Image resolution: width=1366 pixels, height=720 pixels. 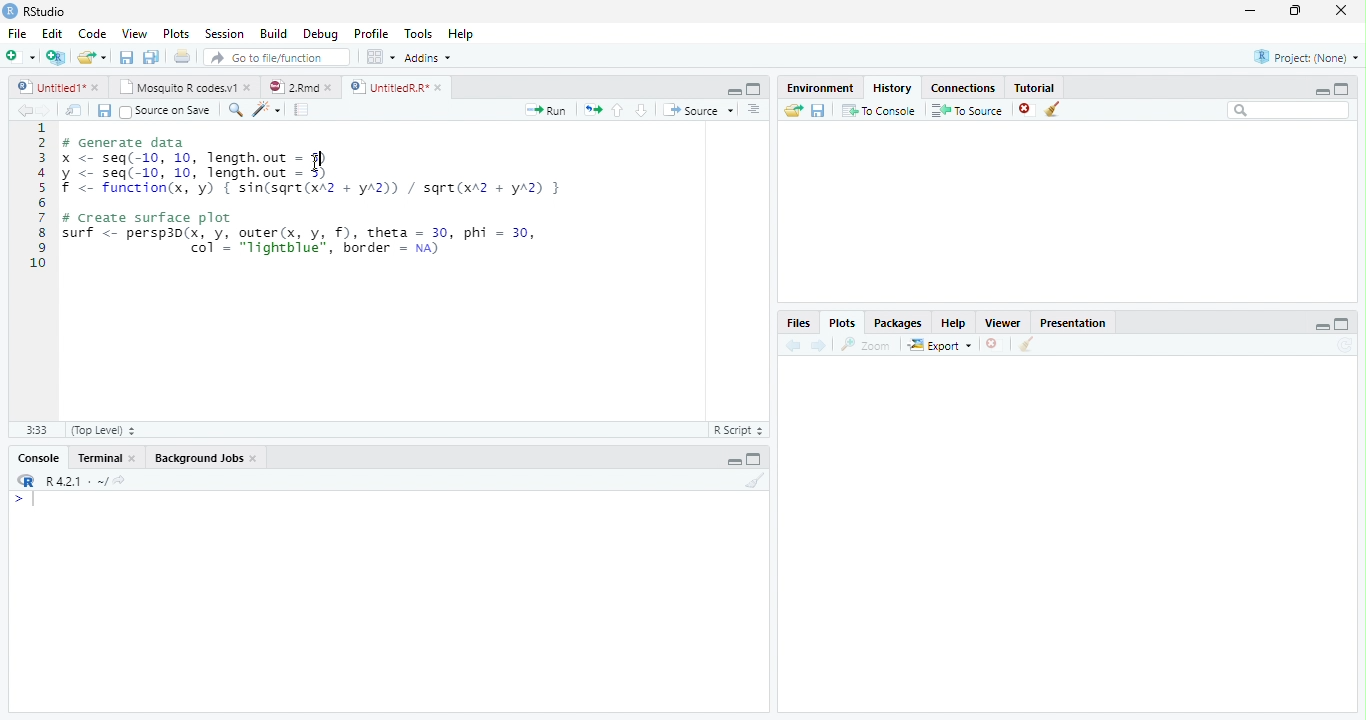 What do you see at coordinates (1341, 10) in the screenshot?
I see `close` at bounding box center [1341, 10].